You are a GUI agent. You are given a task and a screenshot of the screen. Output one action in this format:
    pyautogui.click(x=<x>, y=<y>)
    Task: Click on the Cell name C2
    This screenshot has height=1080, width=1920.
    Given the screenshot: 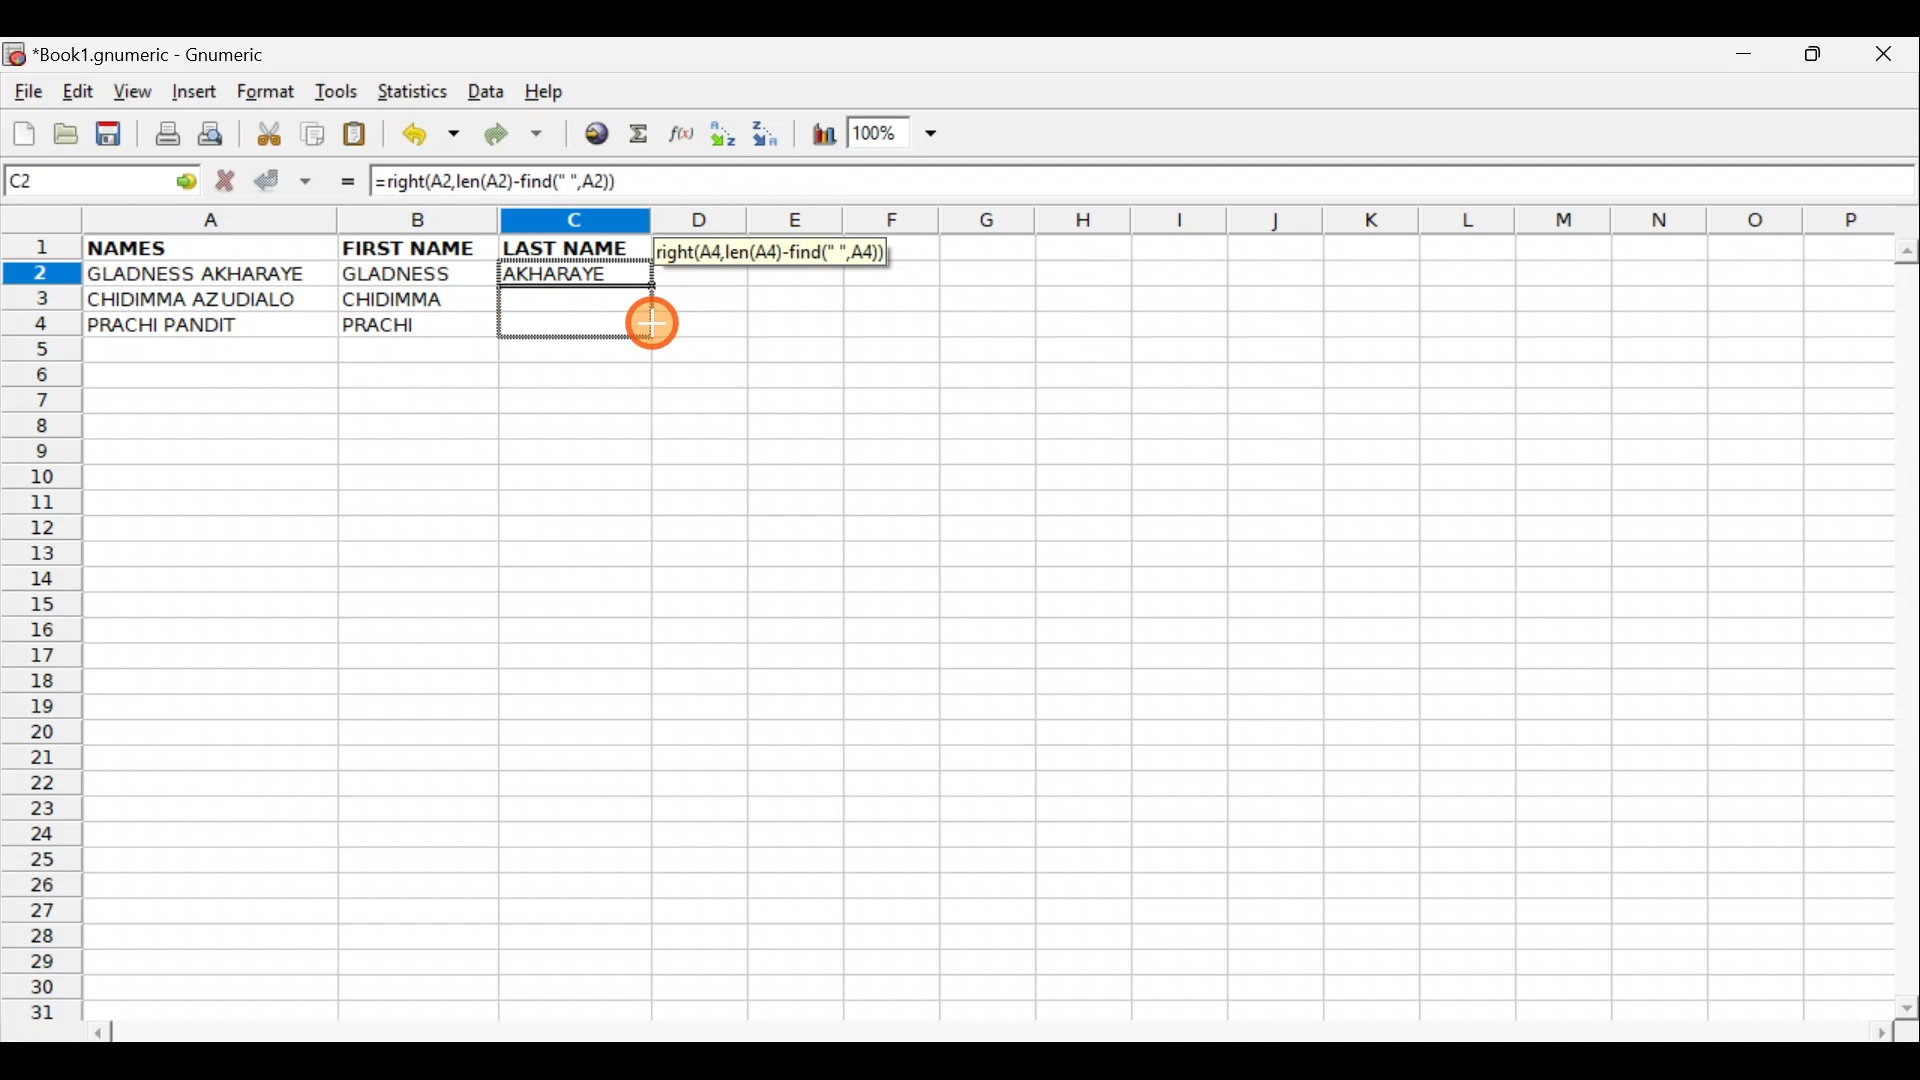 What is the action you would take?
    pyautogui.click(x=80, y=182)
    